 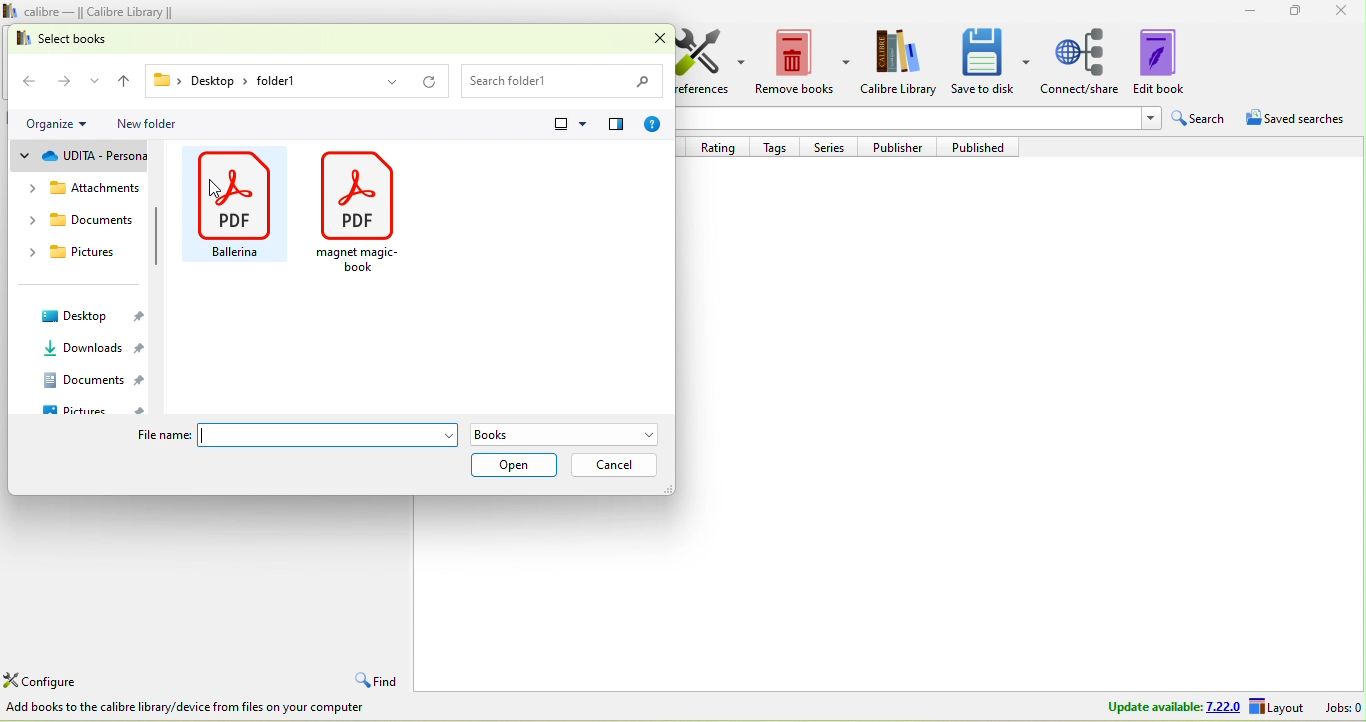 I want to click on organize, so click(x=63, y=125).